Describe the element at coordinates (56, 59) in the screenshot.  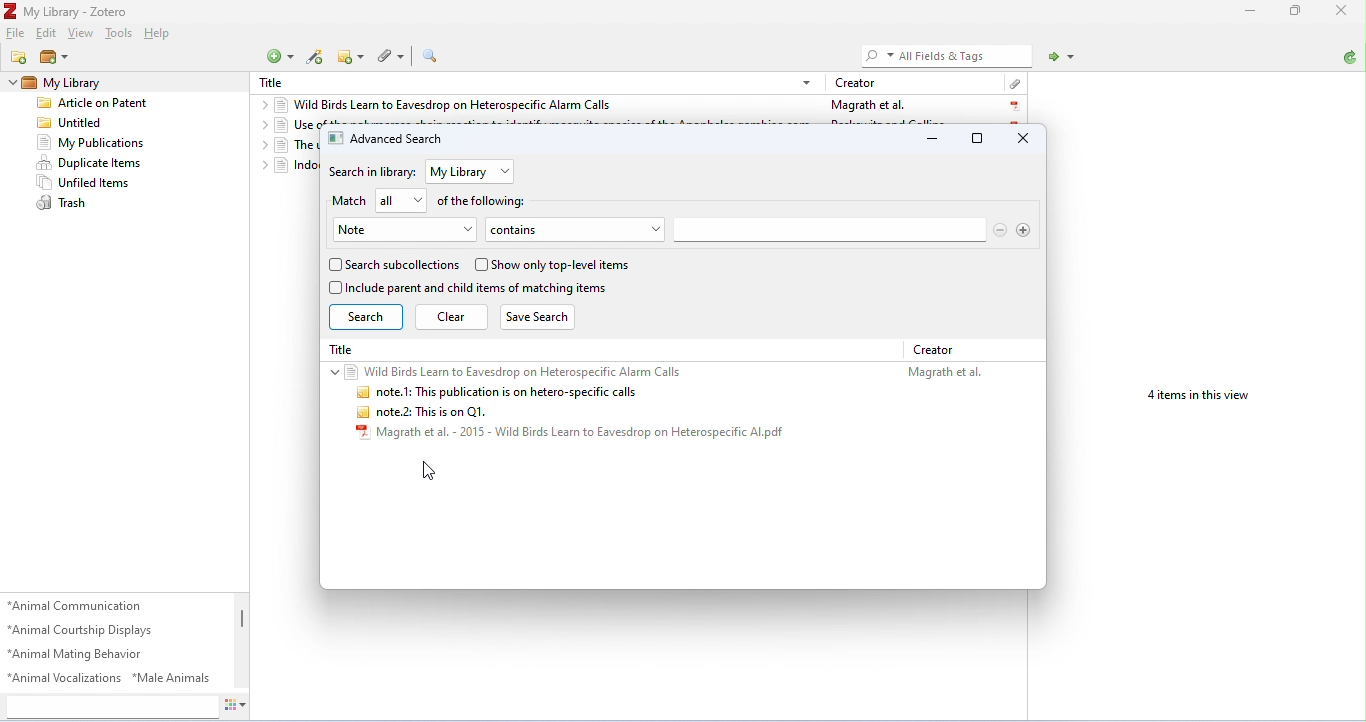
I see `new library` at that location.